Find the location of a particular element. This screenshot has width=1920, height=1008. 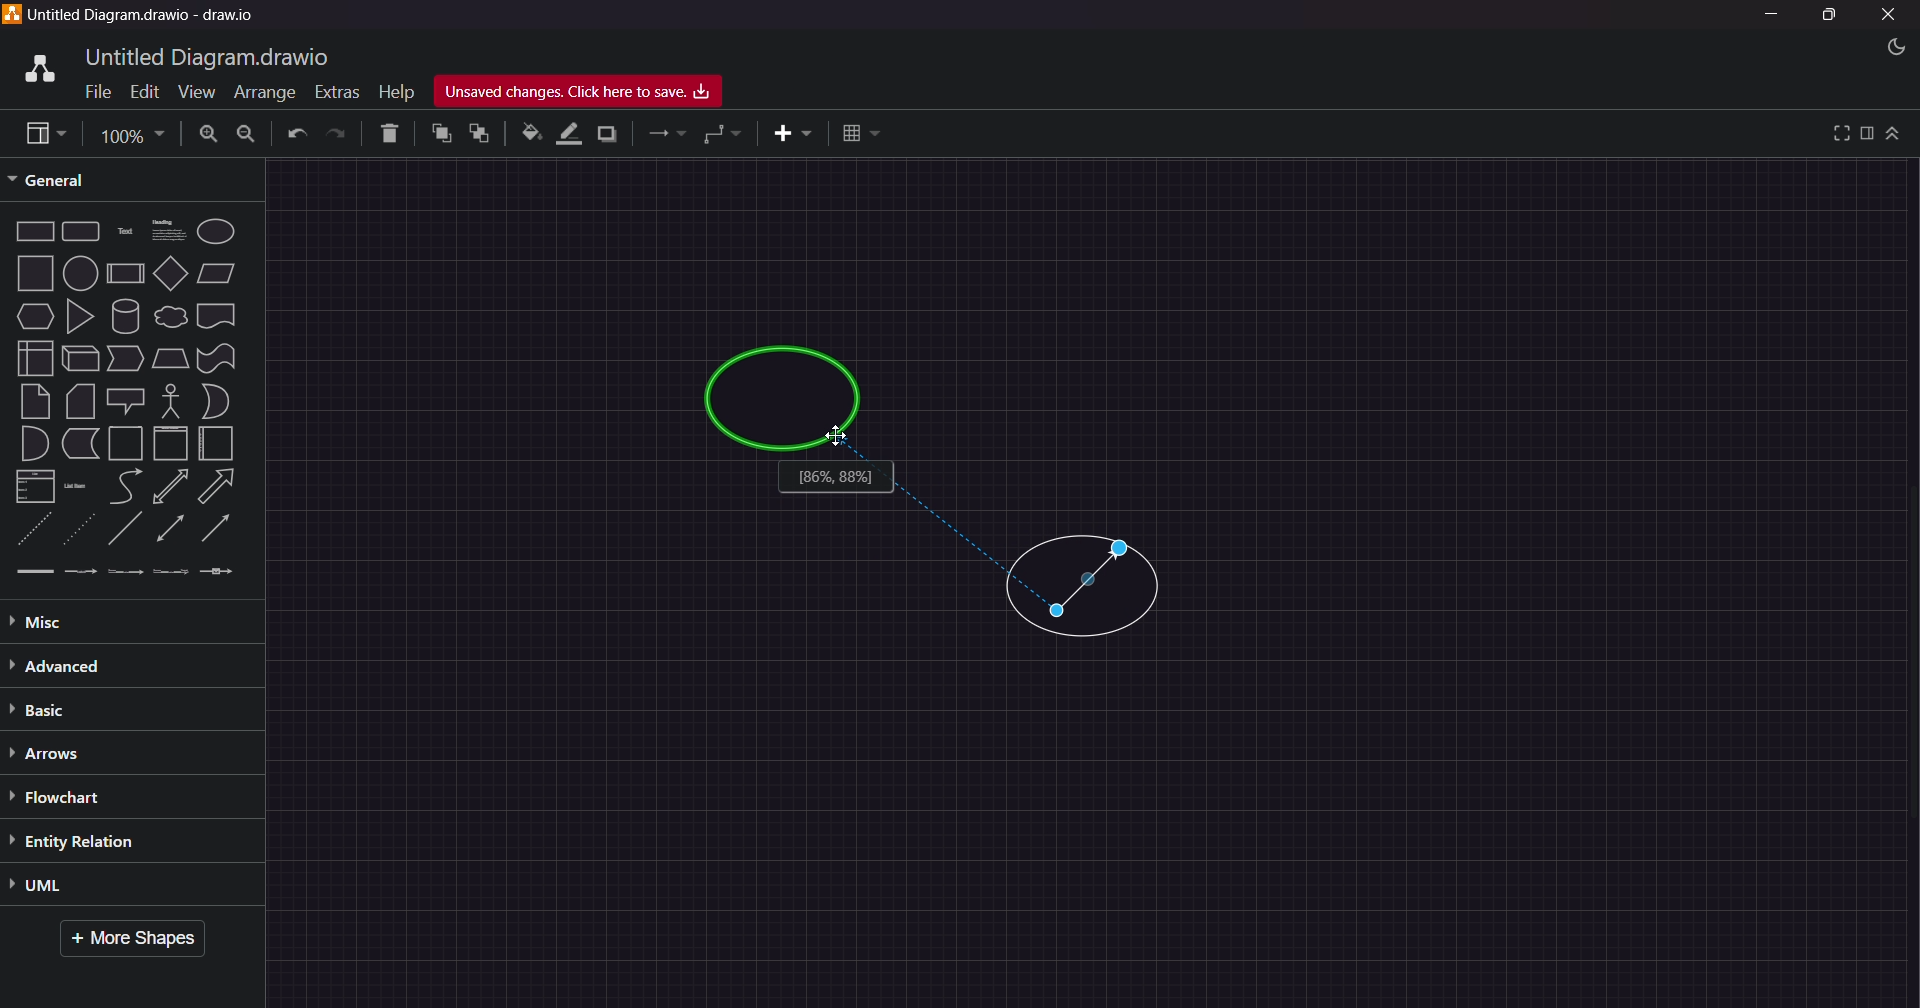

More Shapes is located at coordinates (140, 940).